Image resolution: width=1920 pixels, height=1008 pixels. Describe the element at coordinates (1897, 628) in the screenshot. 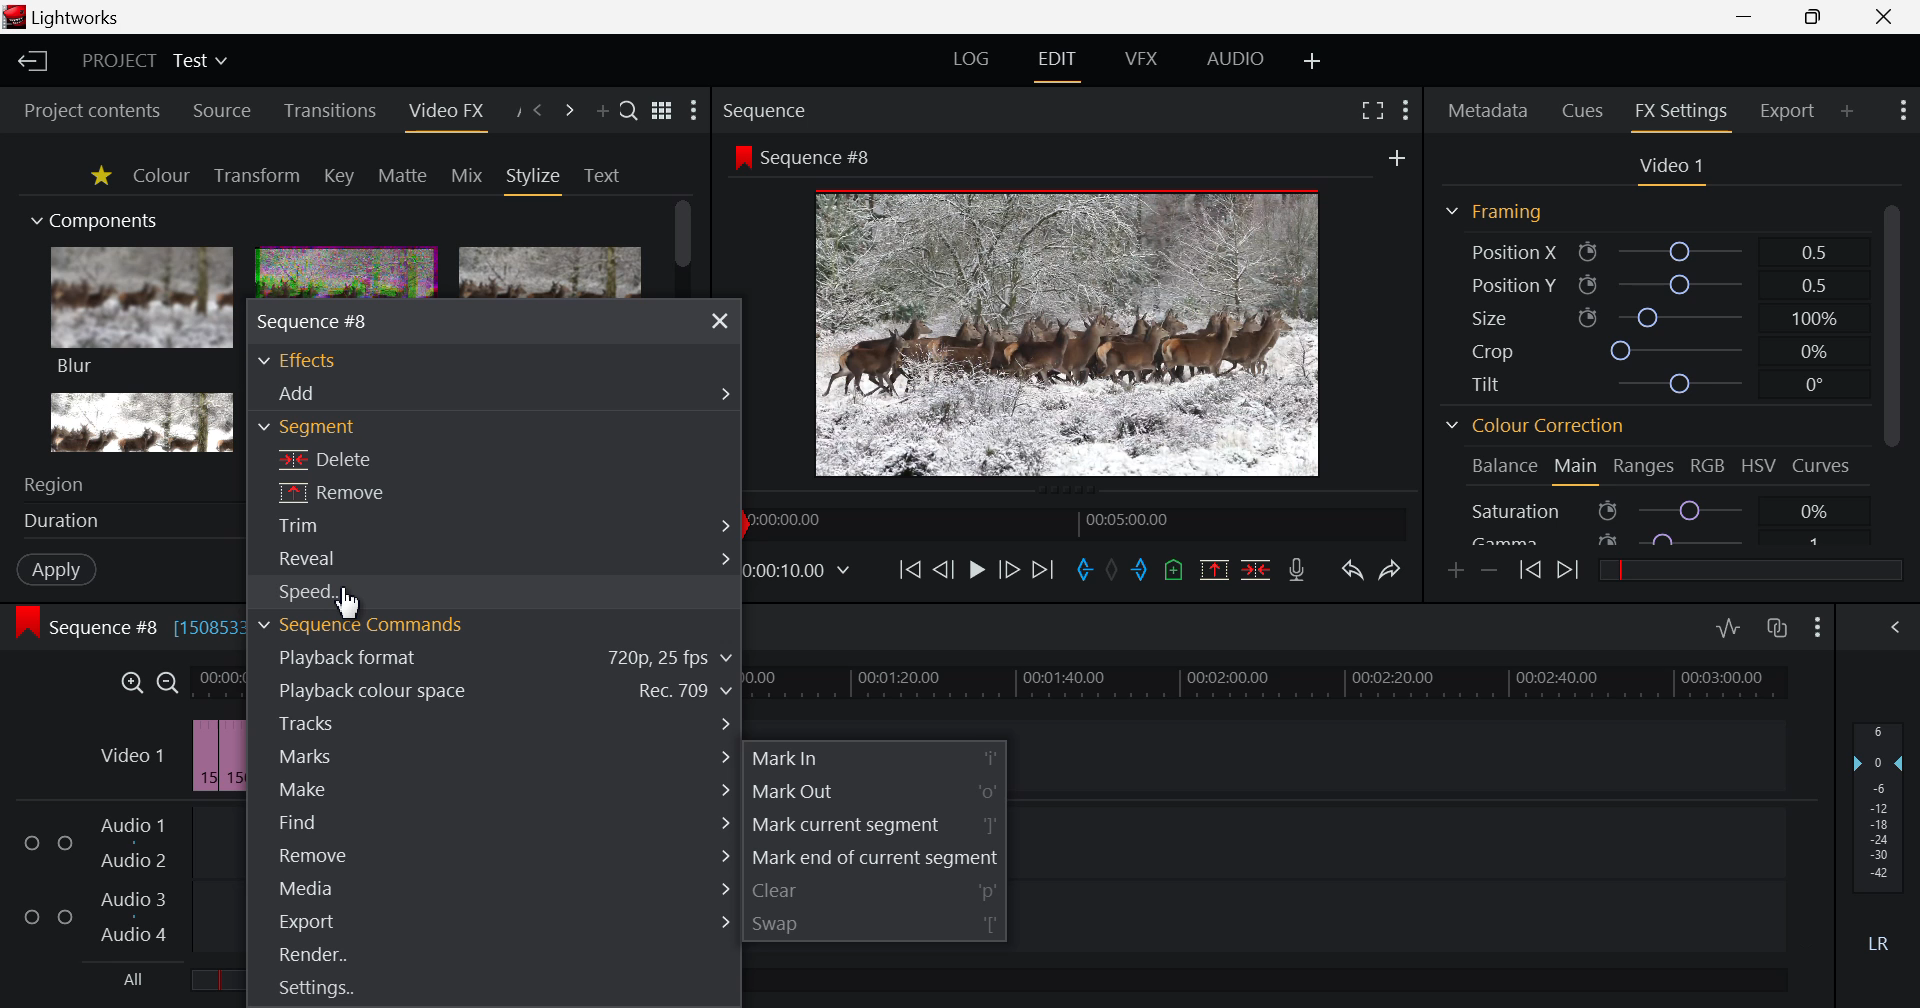

I see `Show Audio Mix` at that location.